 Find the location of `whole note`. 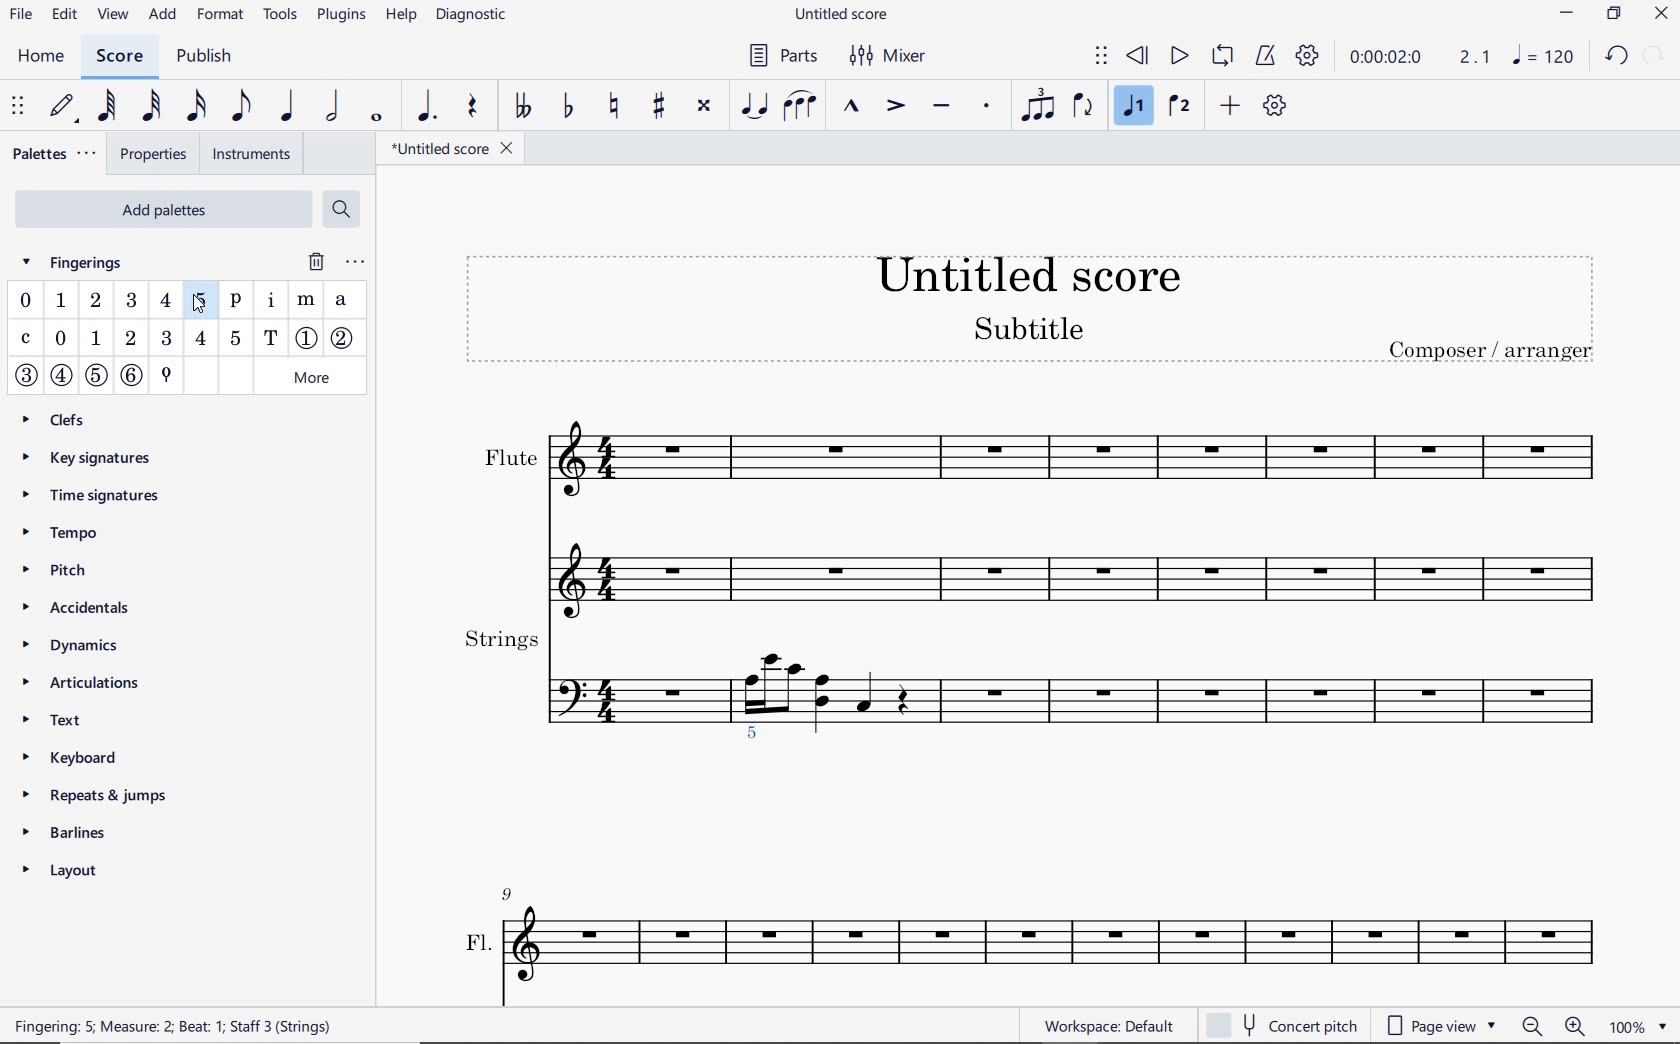

whole note is located at coordinates (376, 116).